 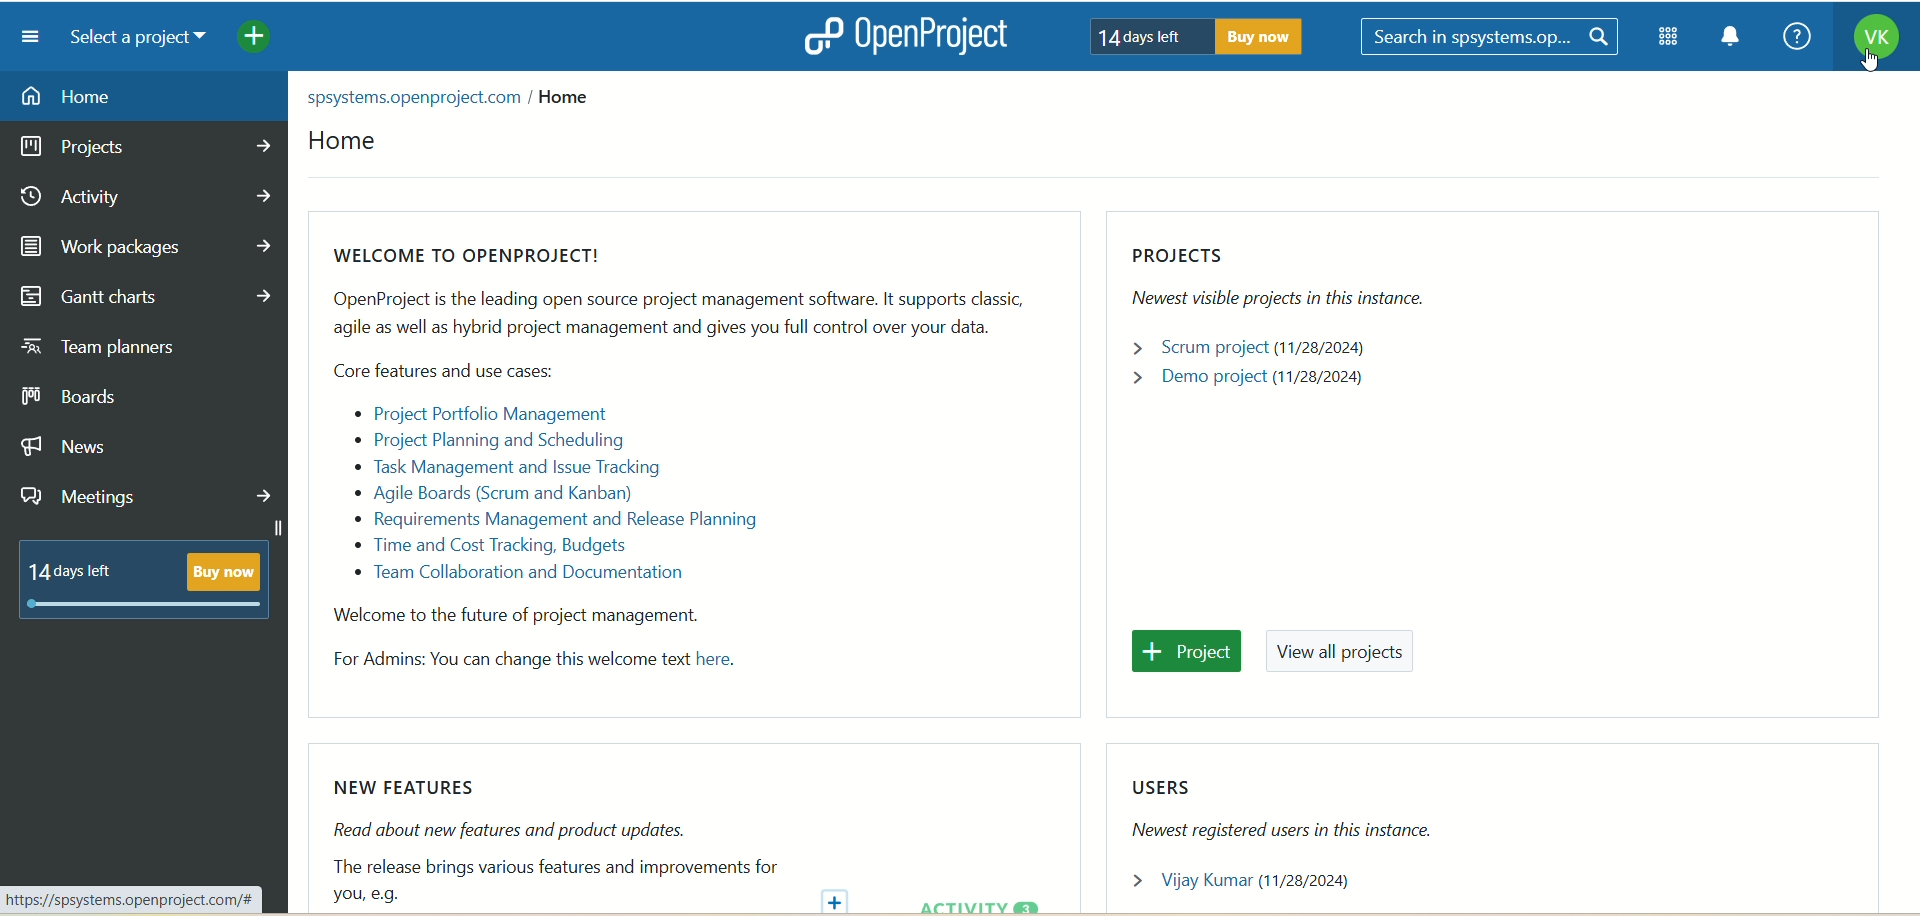 I want to click on gantt charts, so click(x=147, y=298).